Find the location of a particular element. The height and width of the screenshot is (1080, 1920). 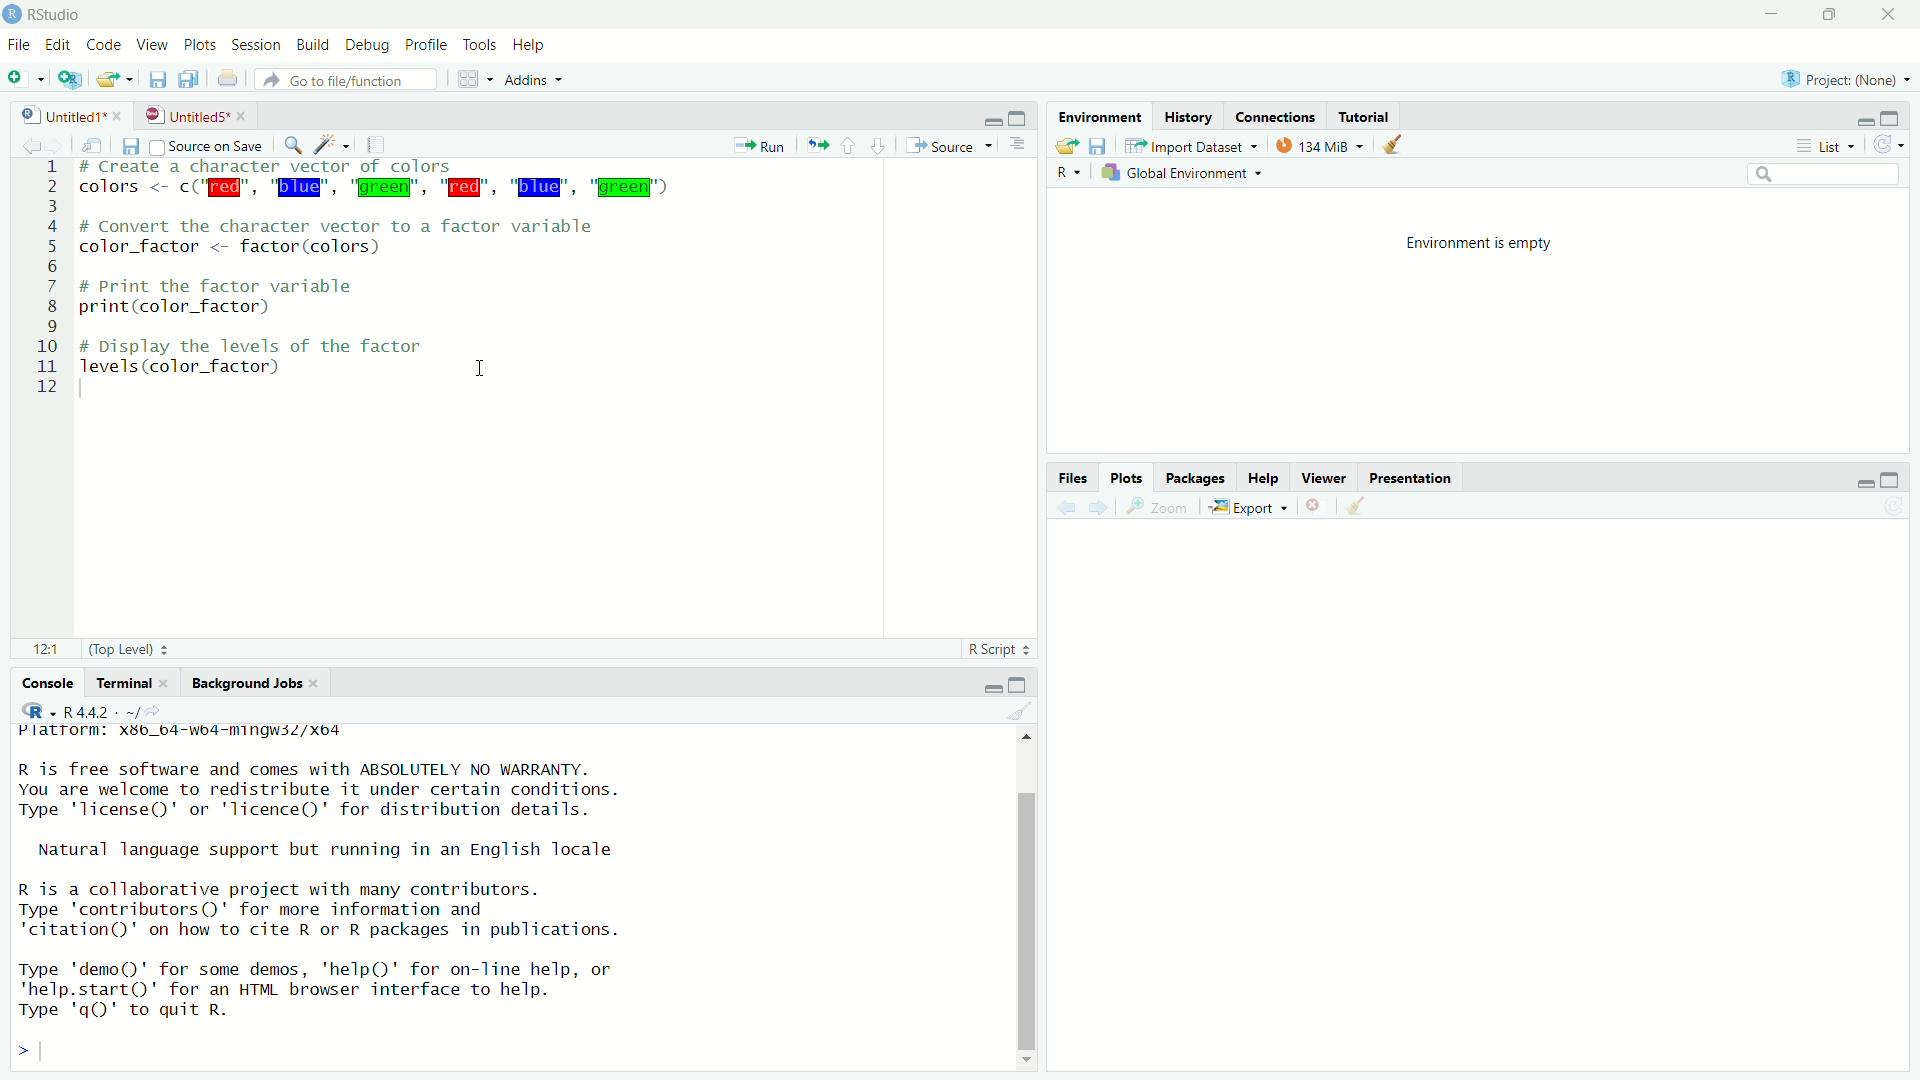

project: (none) is located at coordinates (1850, 80).